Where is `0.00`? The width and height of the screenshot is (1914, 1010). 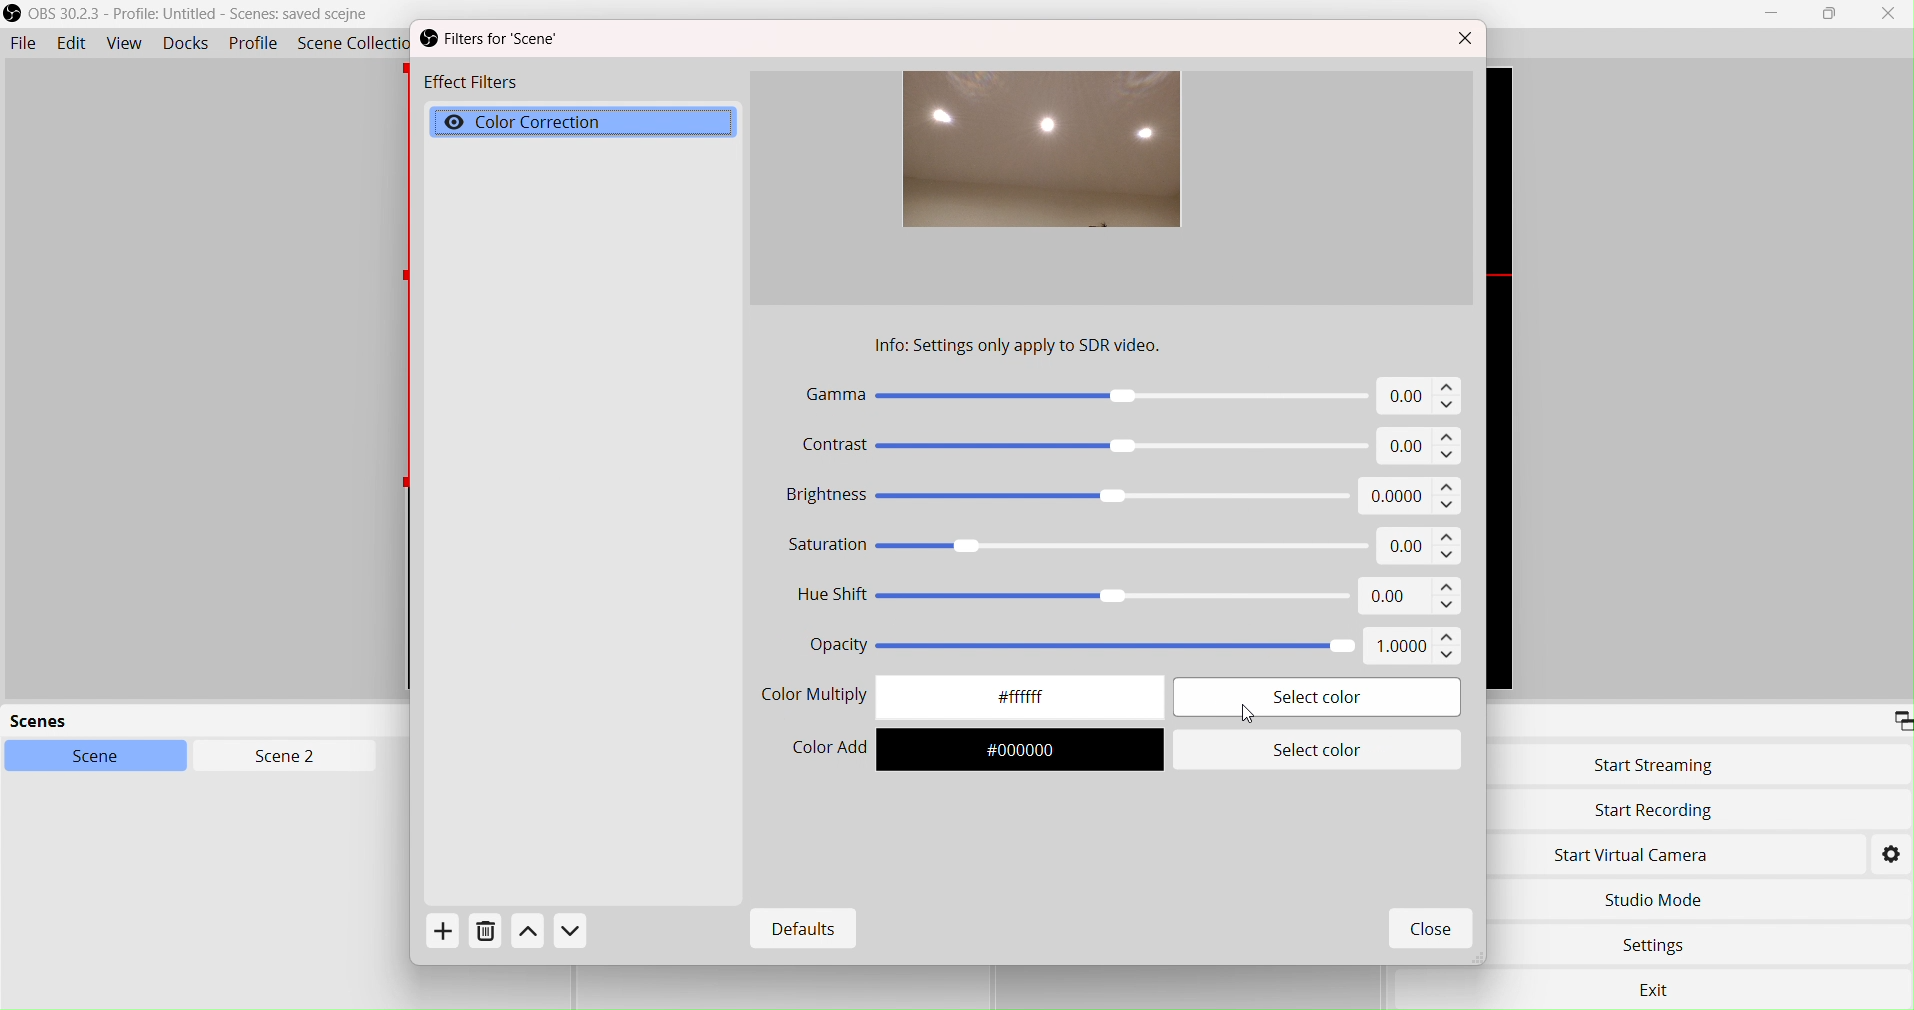
0.00 is located at coordinates (1421, 547).